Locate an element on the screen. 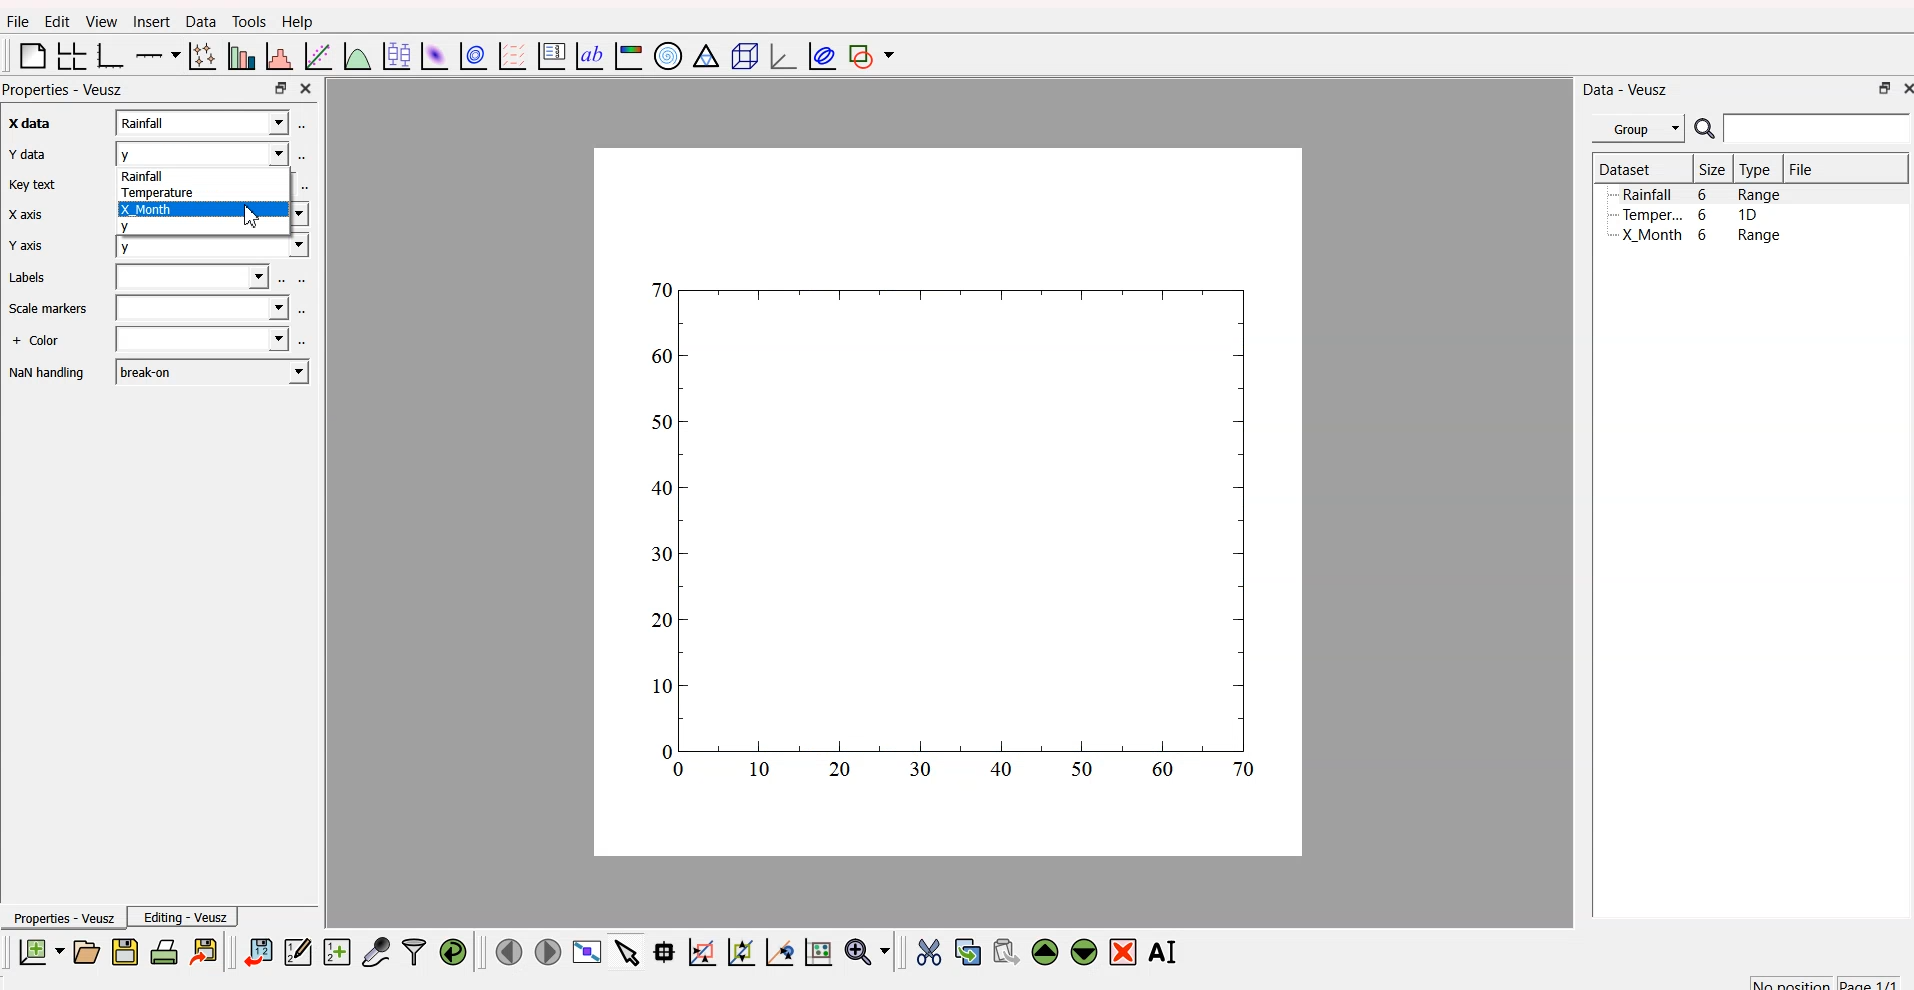  move to previous page is located at coordinates (509, 950).